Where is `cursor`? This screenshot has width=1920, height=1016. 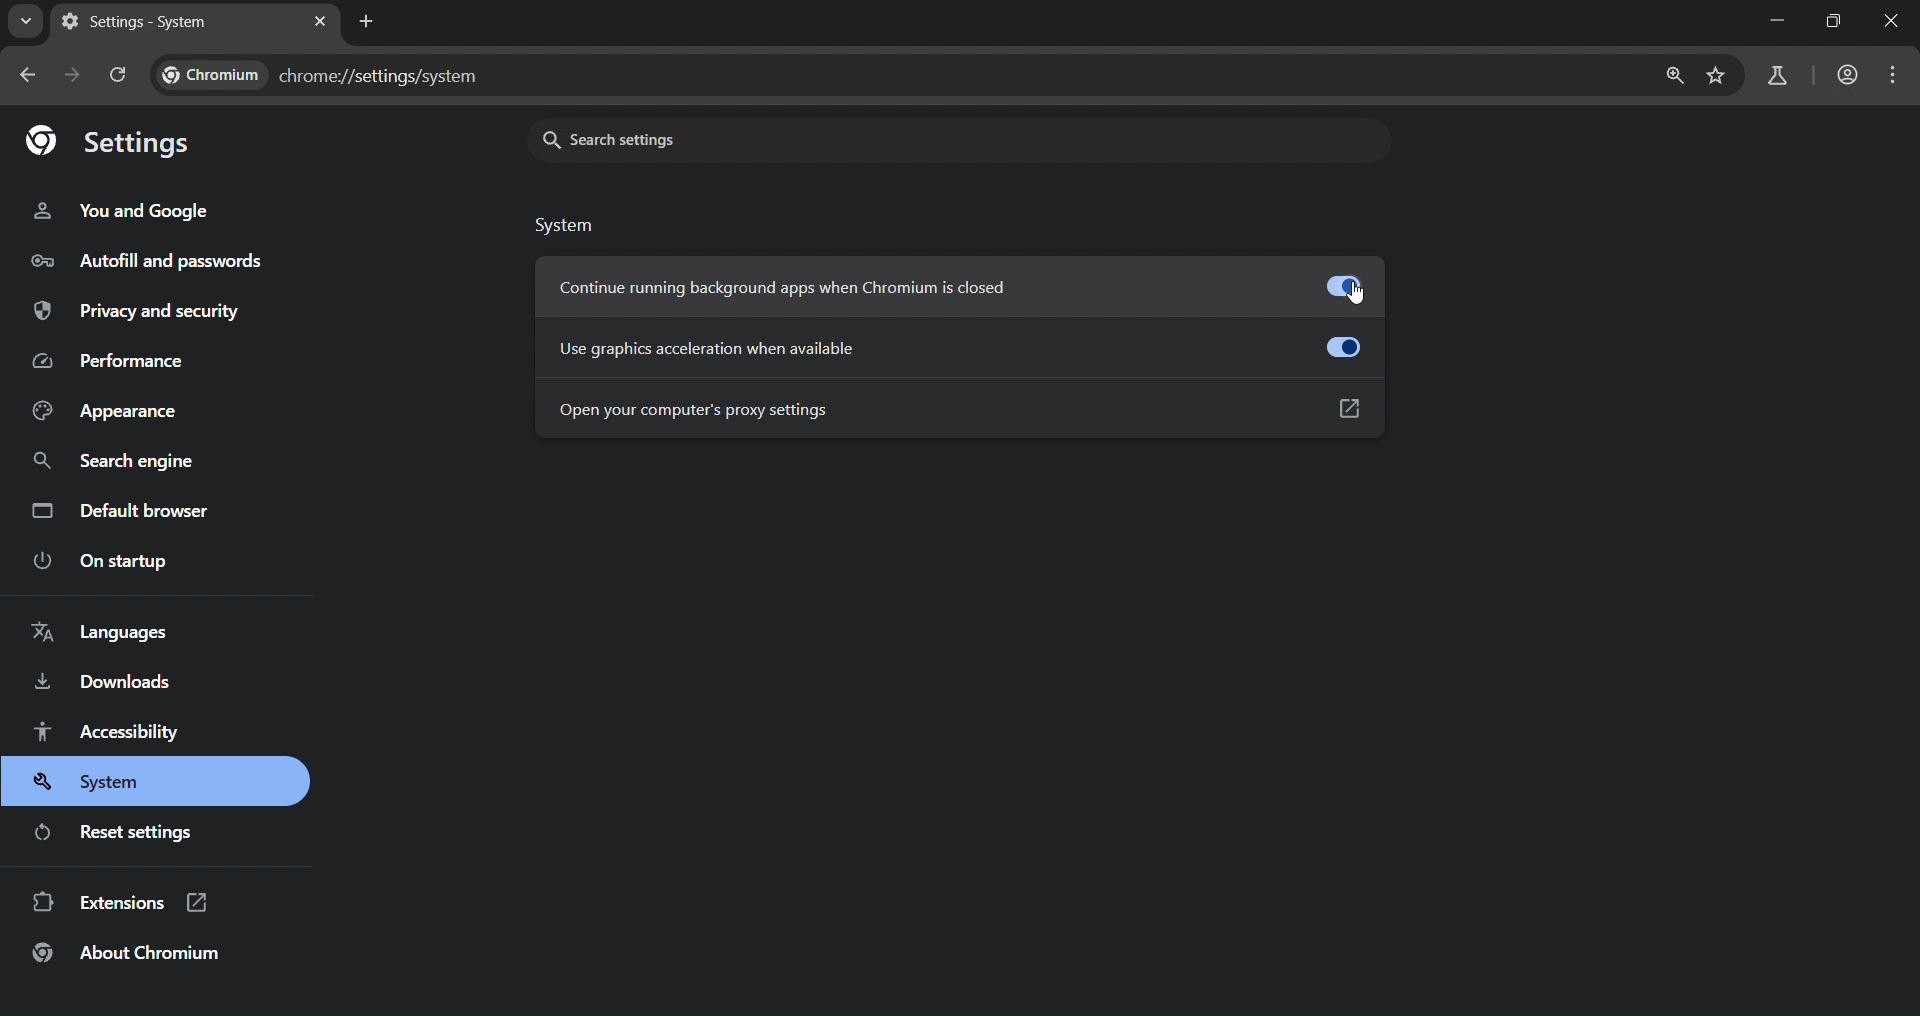
cursor is located at coordinates (1364, 299).